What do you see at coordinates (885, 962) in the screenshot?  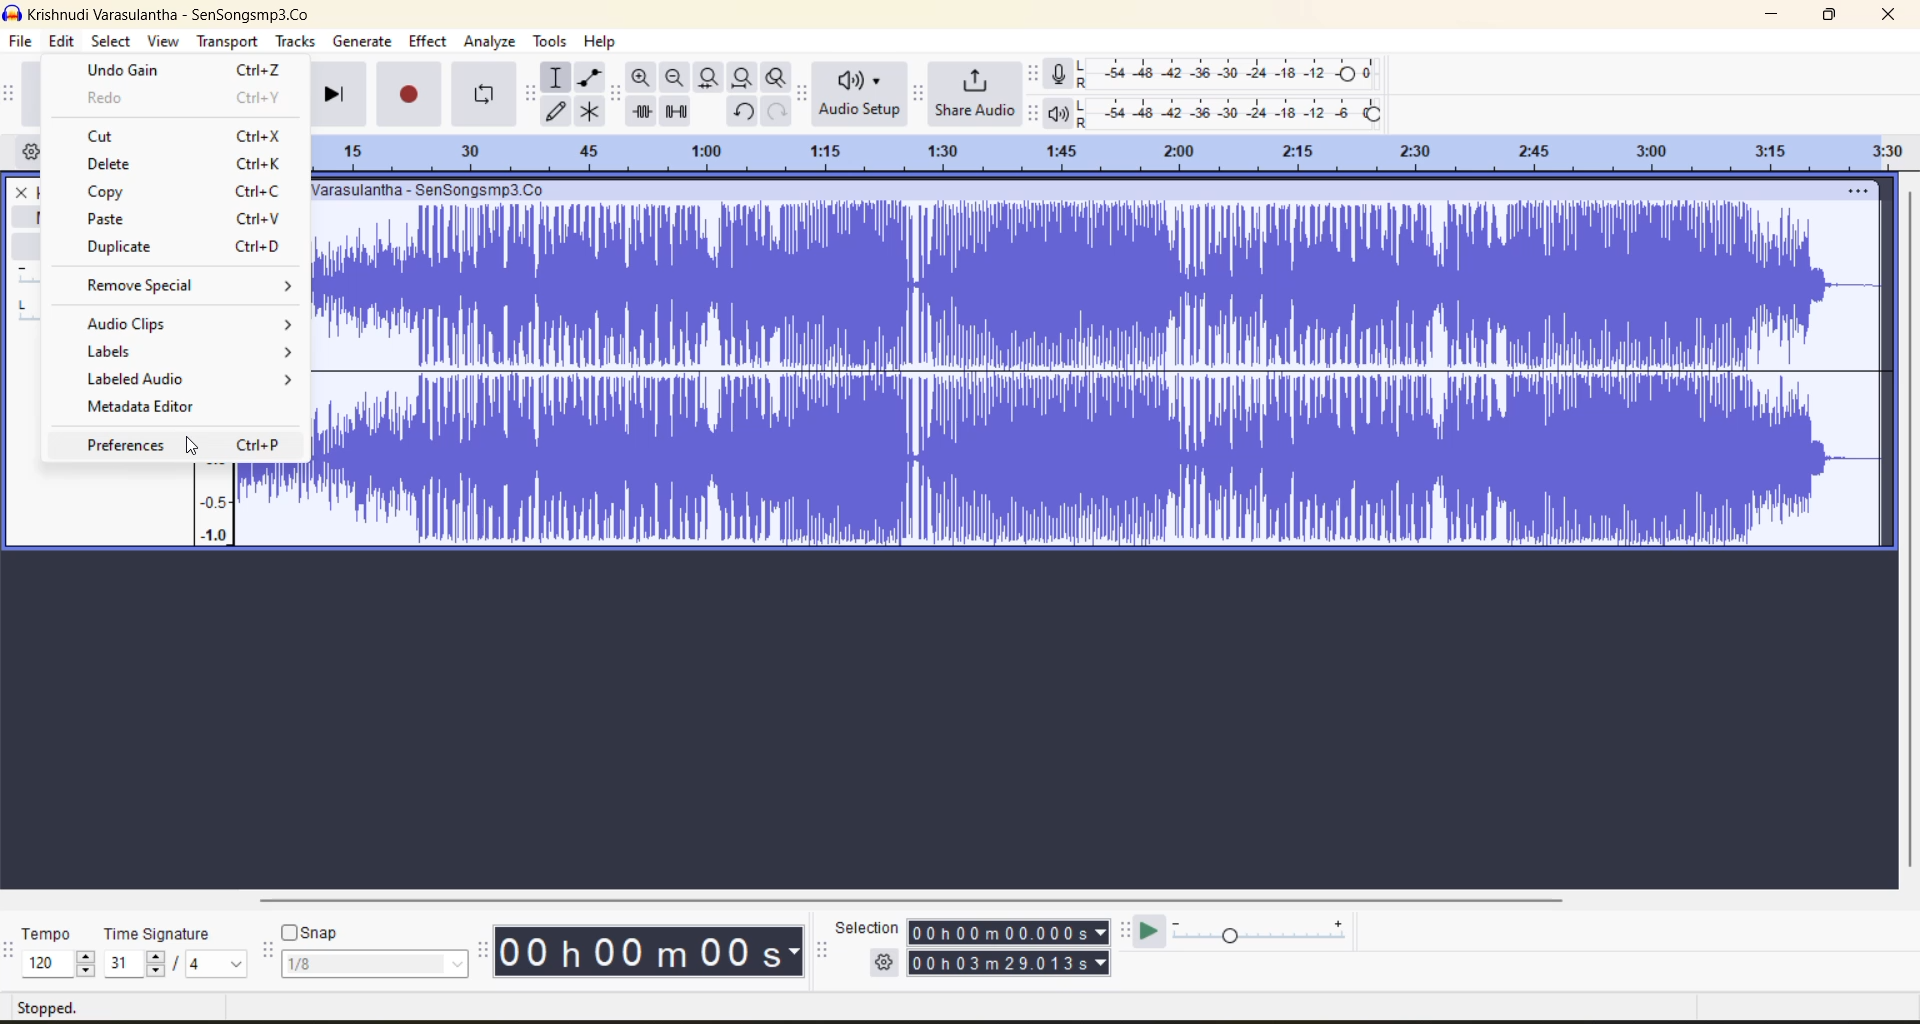 I see `selection settings` at bounding box center [885, 962].